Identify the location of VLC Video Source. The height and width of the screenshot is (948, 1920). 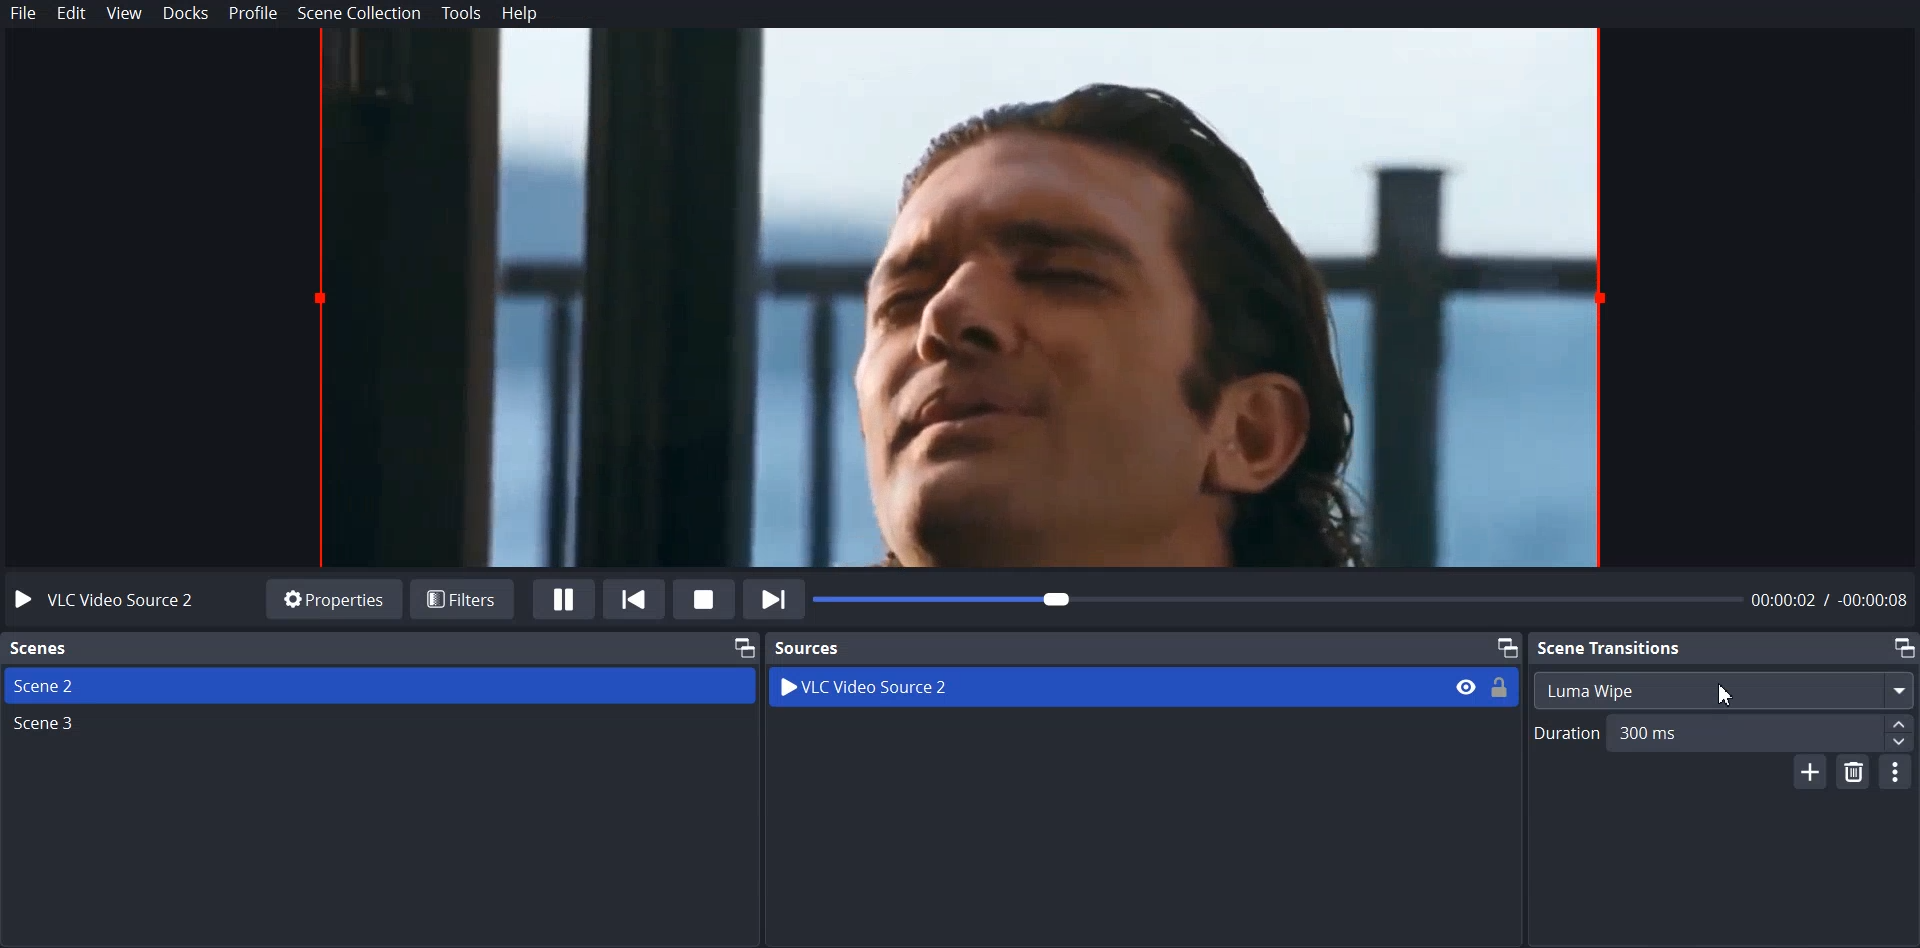
(112, 599).